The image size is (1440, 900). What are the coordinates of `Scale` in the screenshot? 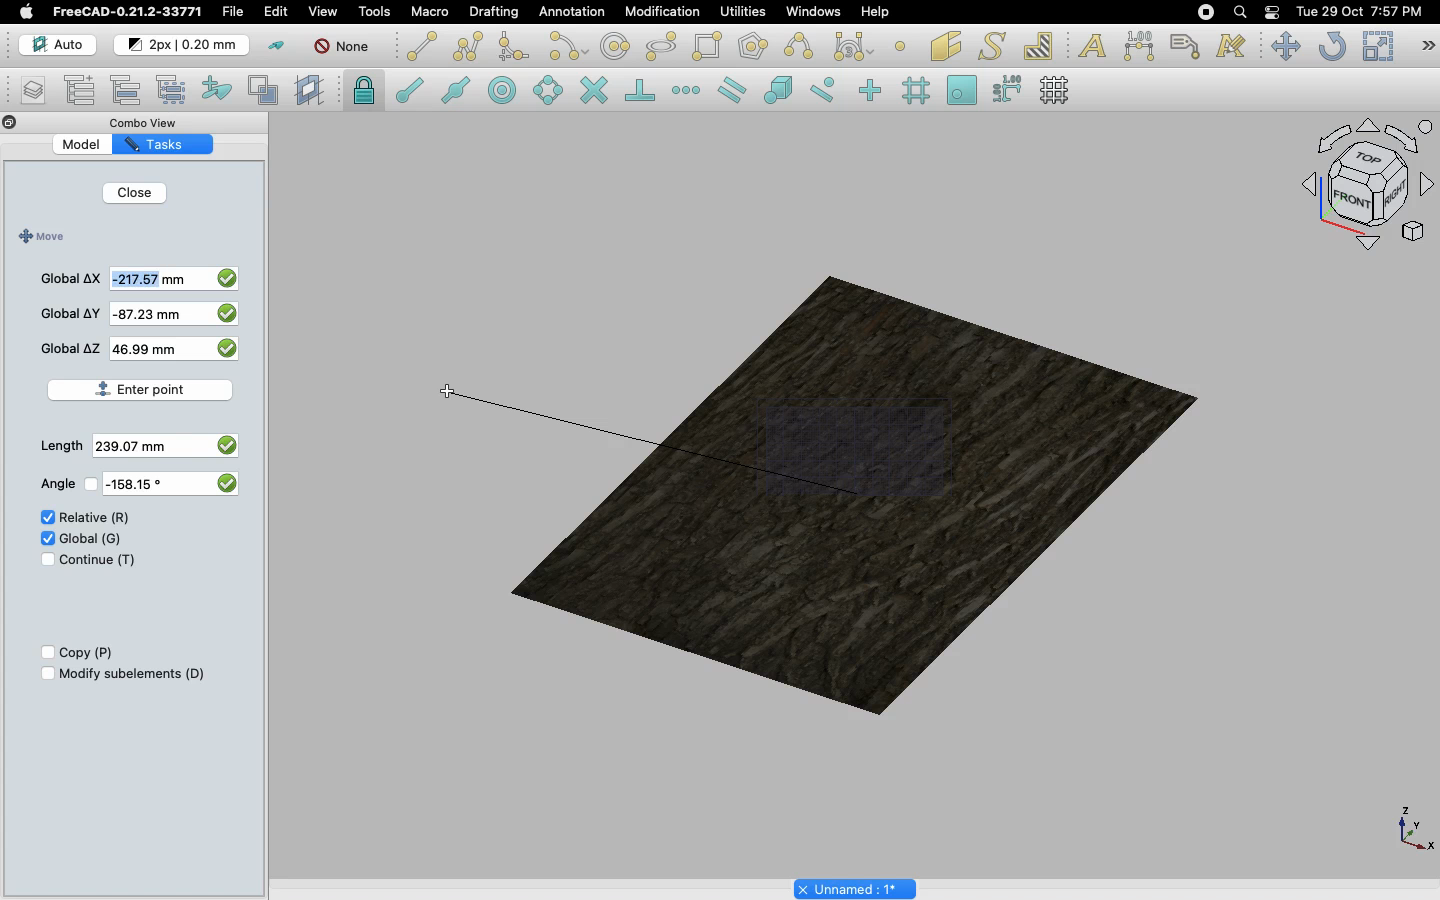 It's located at (1377, 46).